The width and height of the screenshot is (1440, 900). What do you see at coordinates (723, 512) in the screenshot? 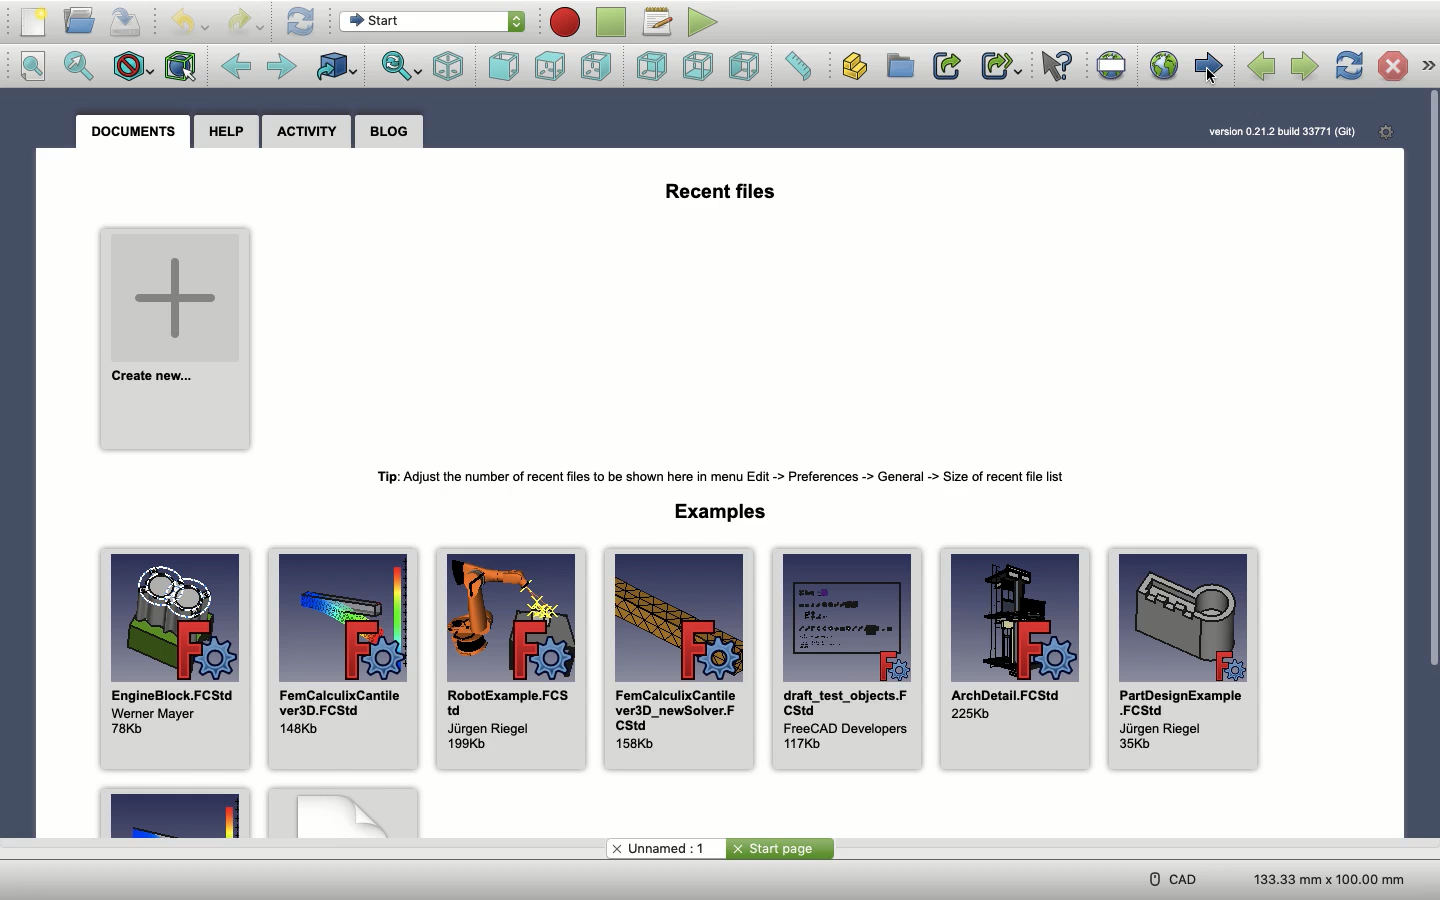
I see `Examples` at bounding box center [723, 512].